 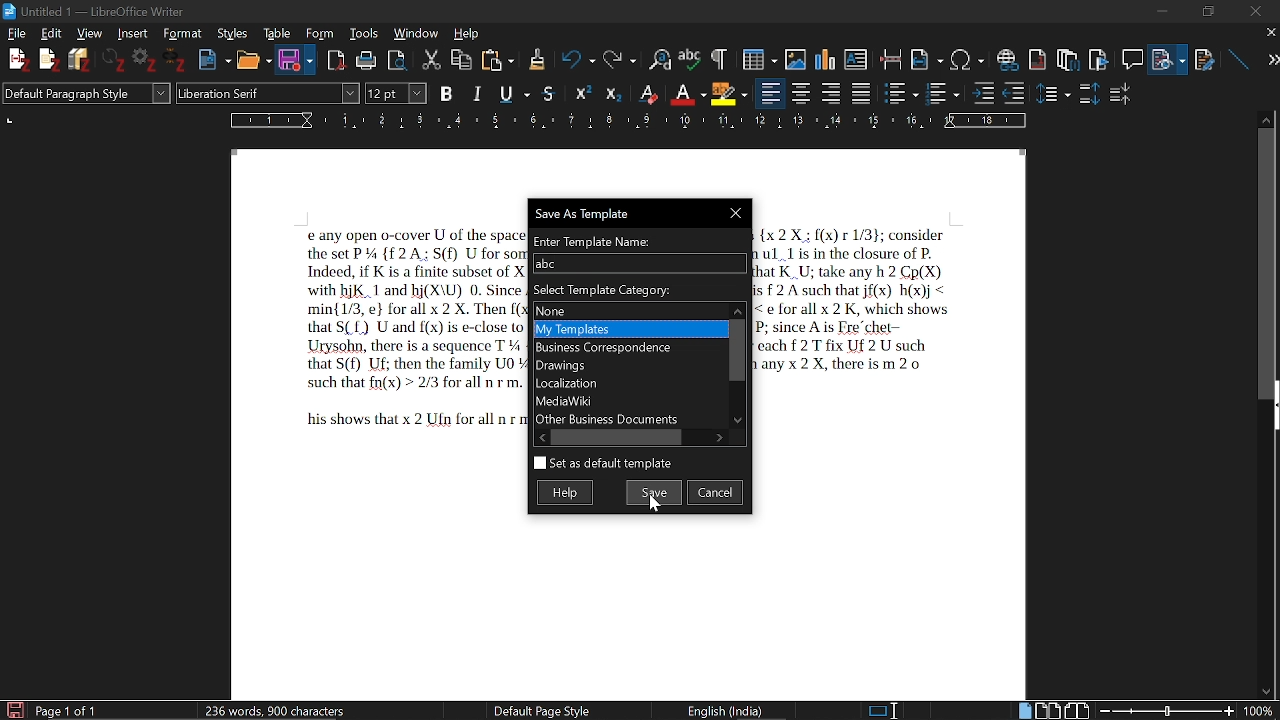 I want to click on Save, so click(x=294, y=61).